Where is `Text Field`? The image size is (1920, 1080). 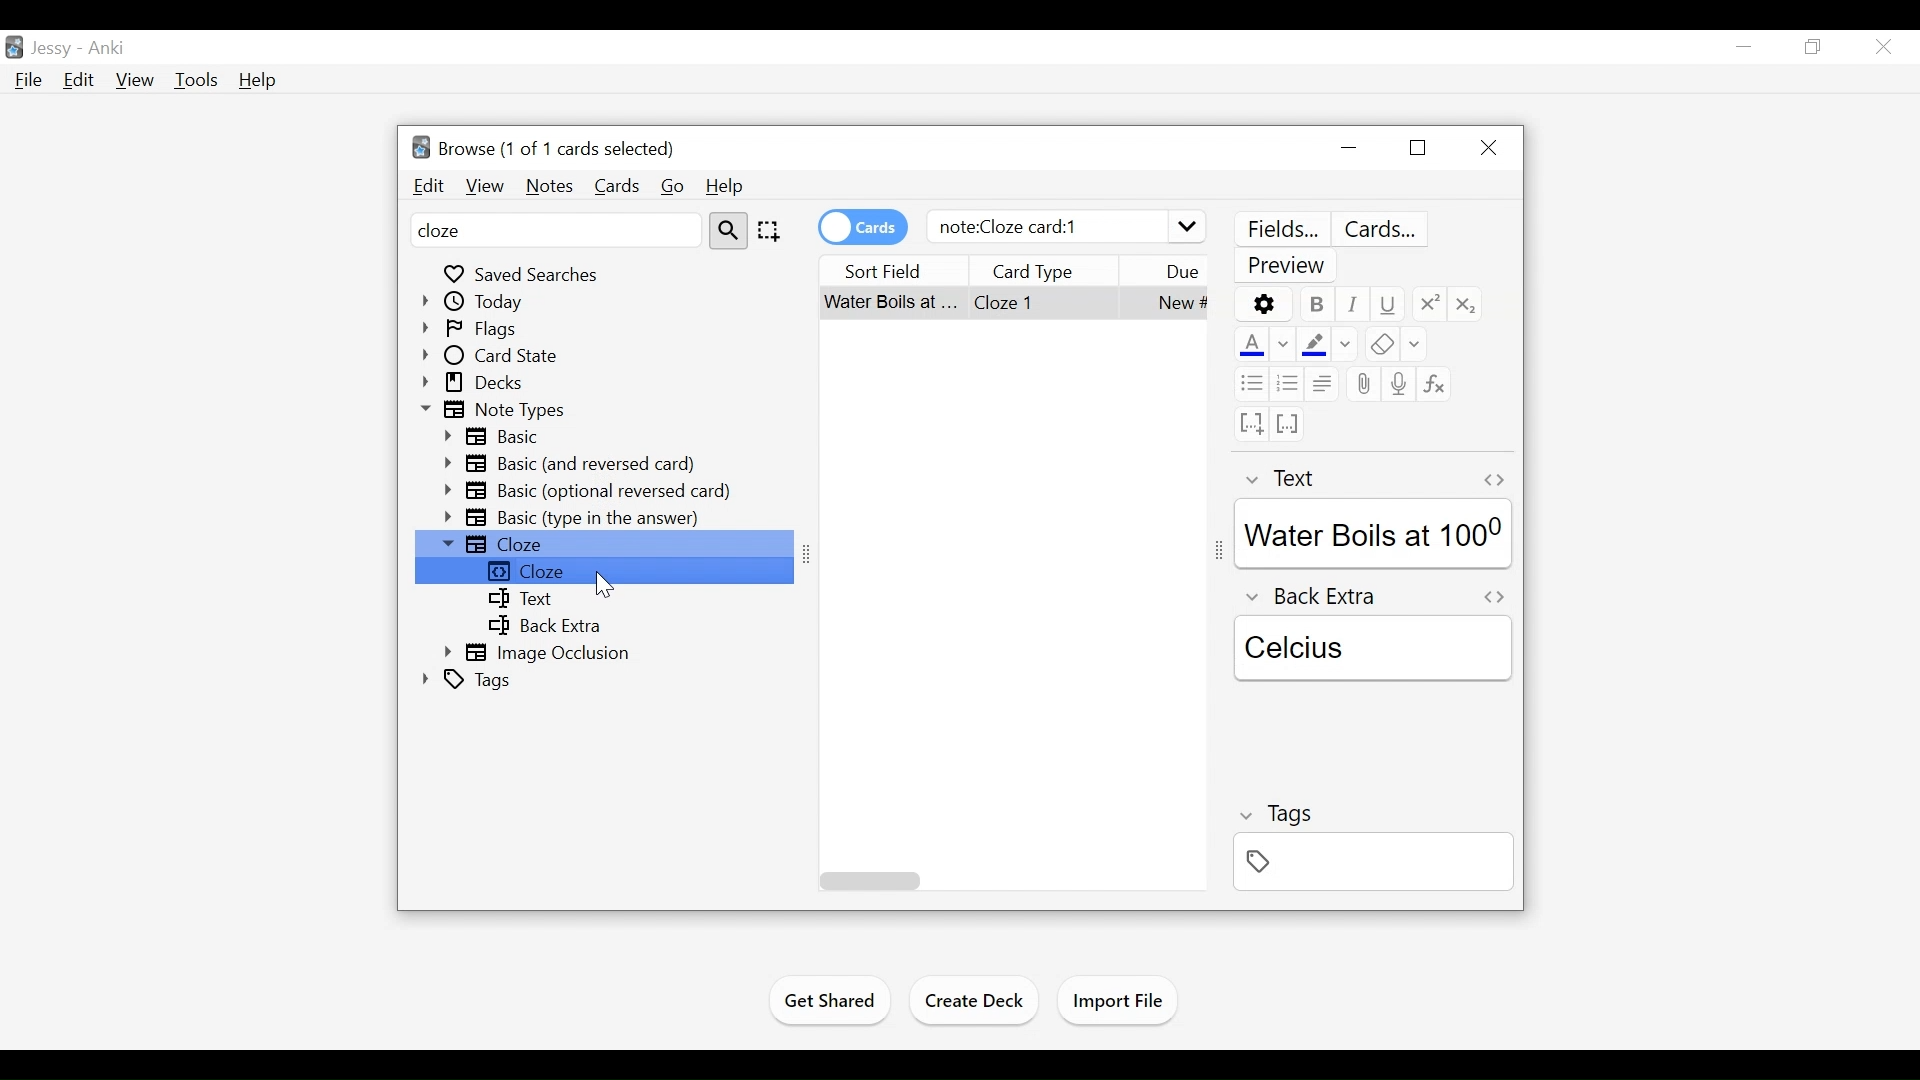
Text Field is located at coordinates (1372, 534).